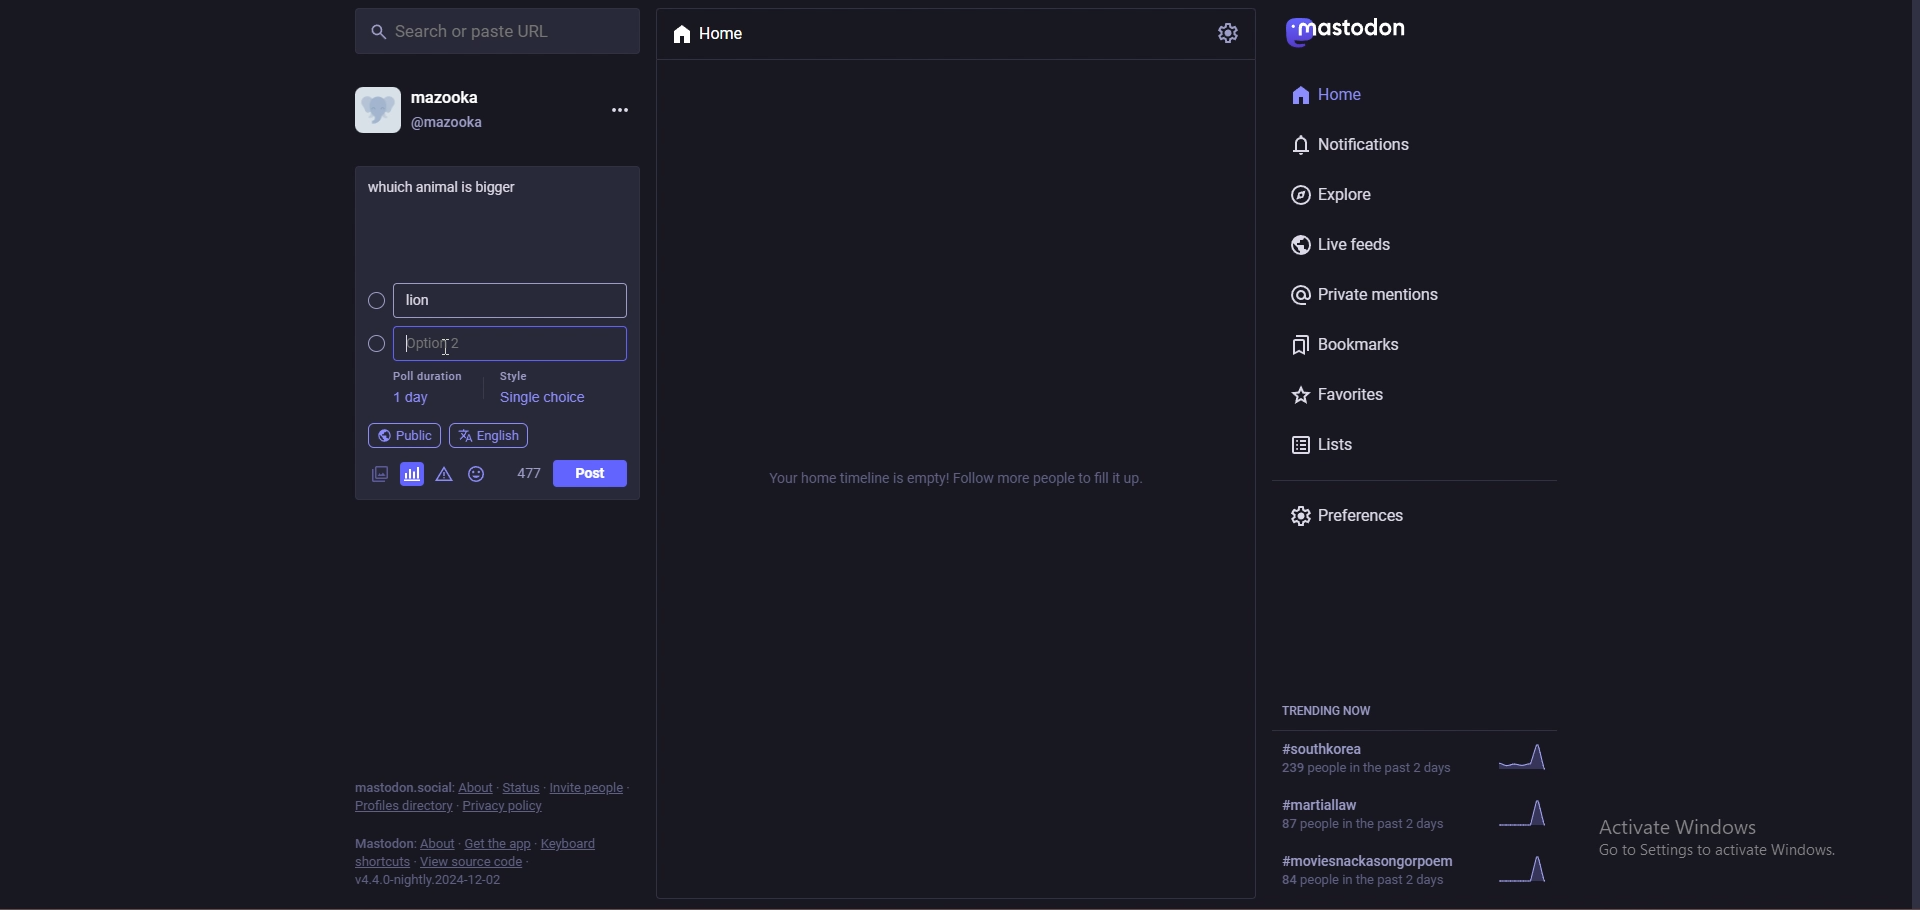  Describe the element at coordinates (497, 844) in the screenshot. I see `get the app` at that location.